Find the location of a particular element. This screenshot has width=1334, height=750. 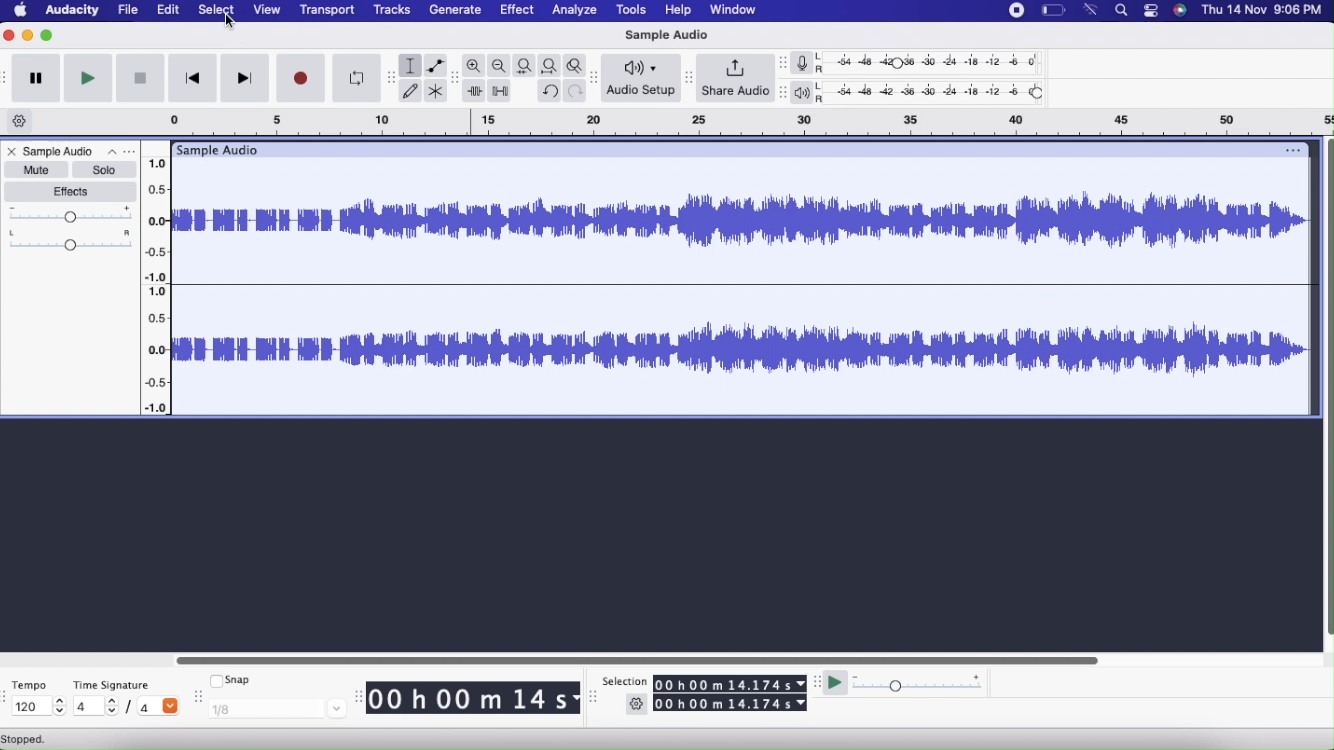

Envelope tool is located at coordinates (439, 65).